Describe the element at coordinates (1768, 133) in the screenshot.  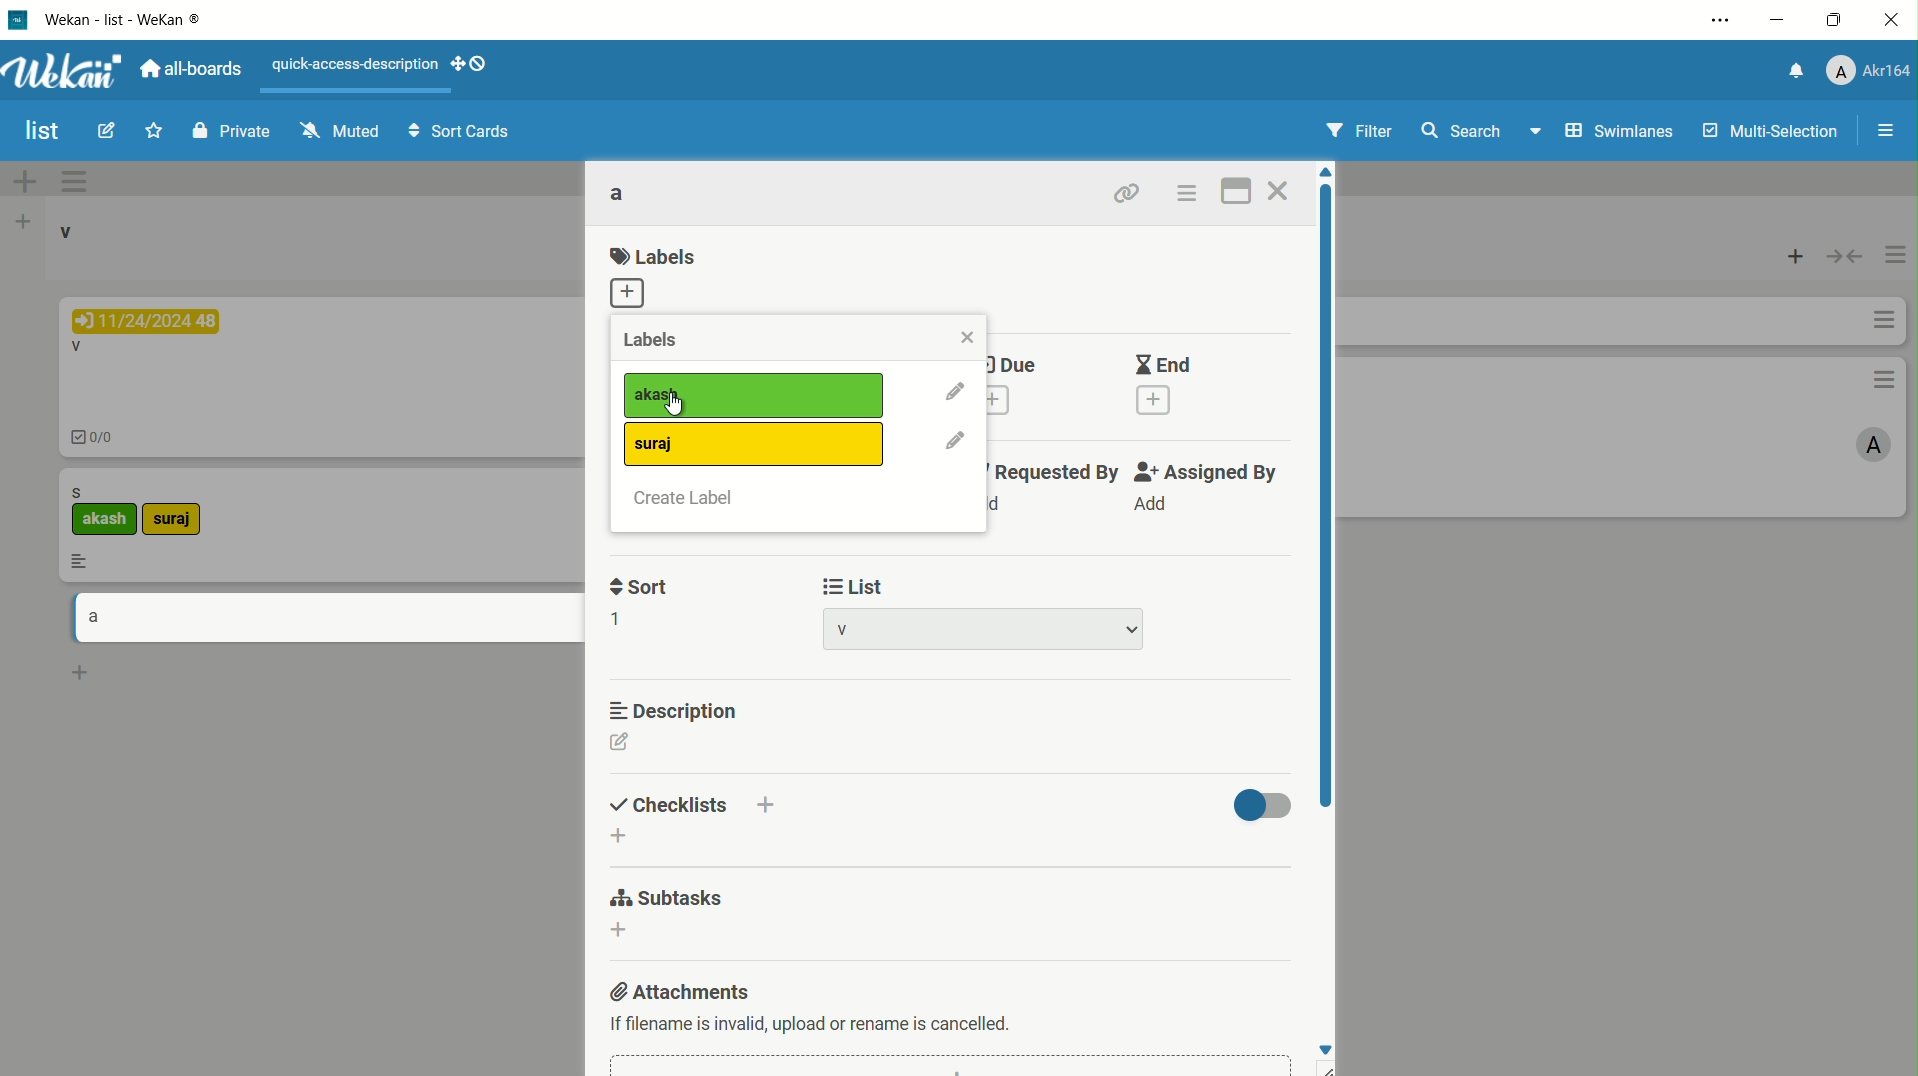
I see `multi selections` at that location.